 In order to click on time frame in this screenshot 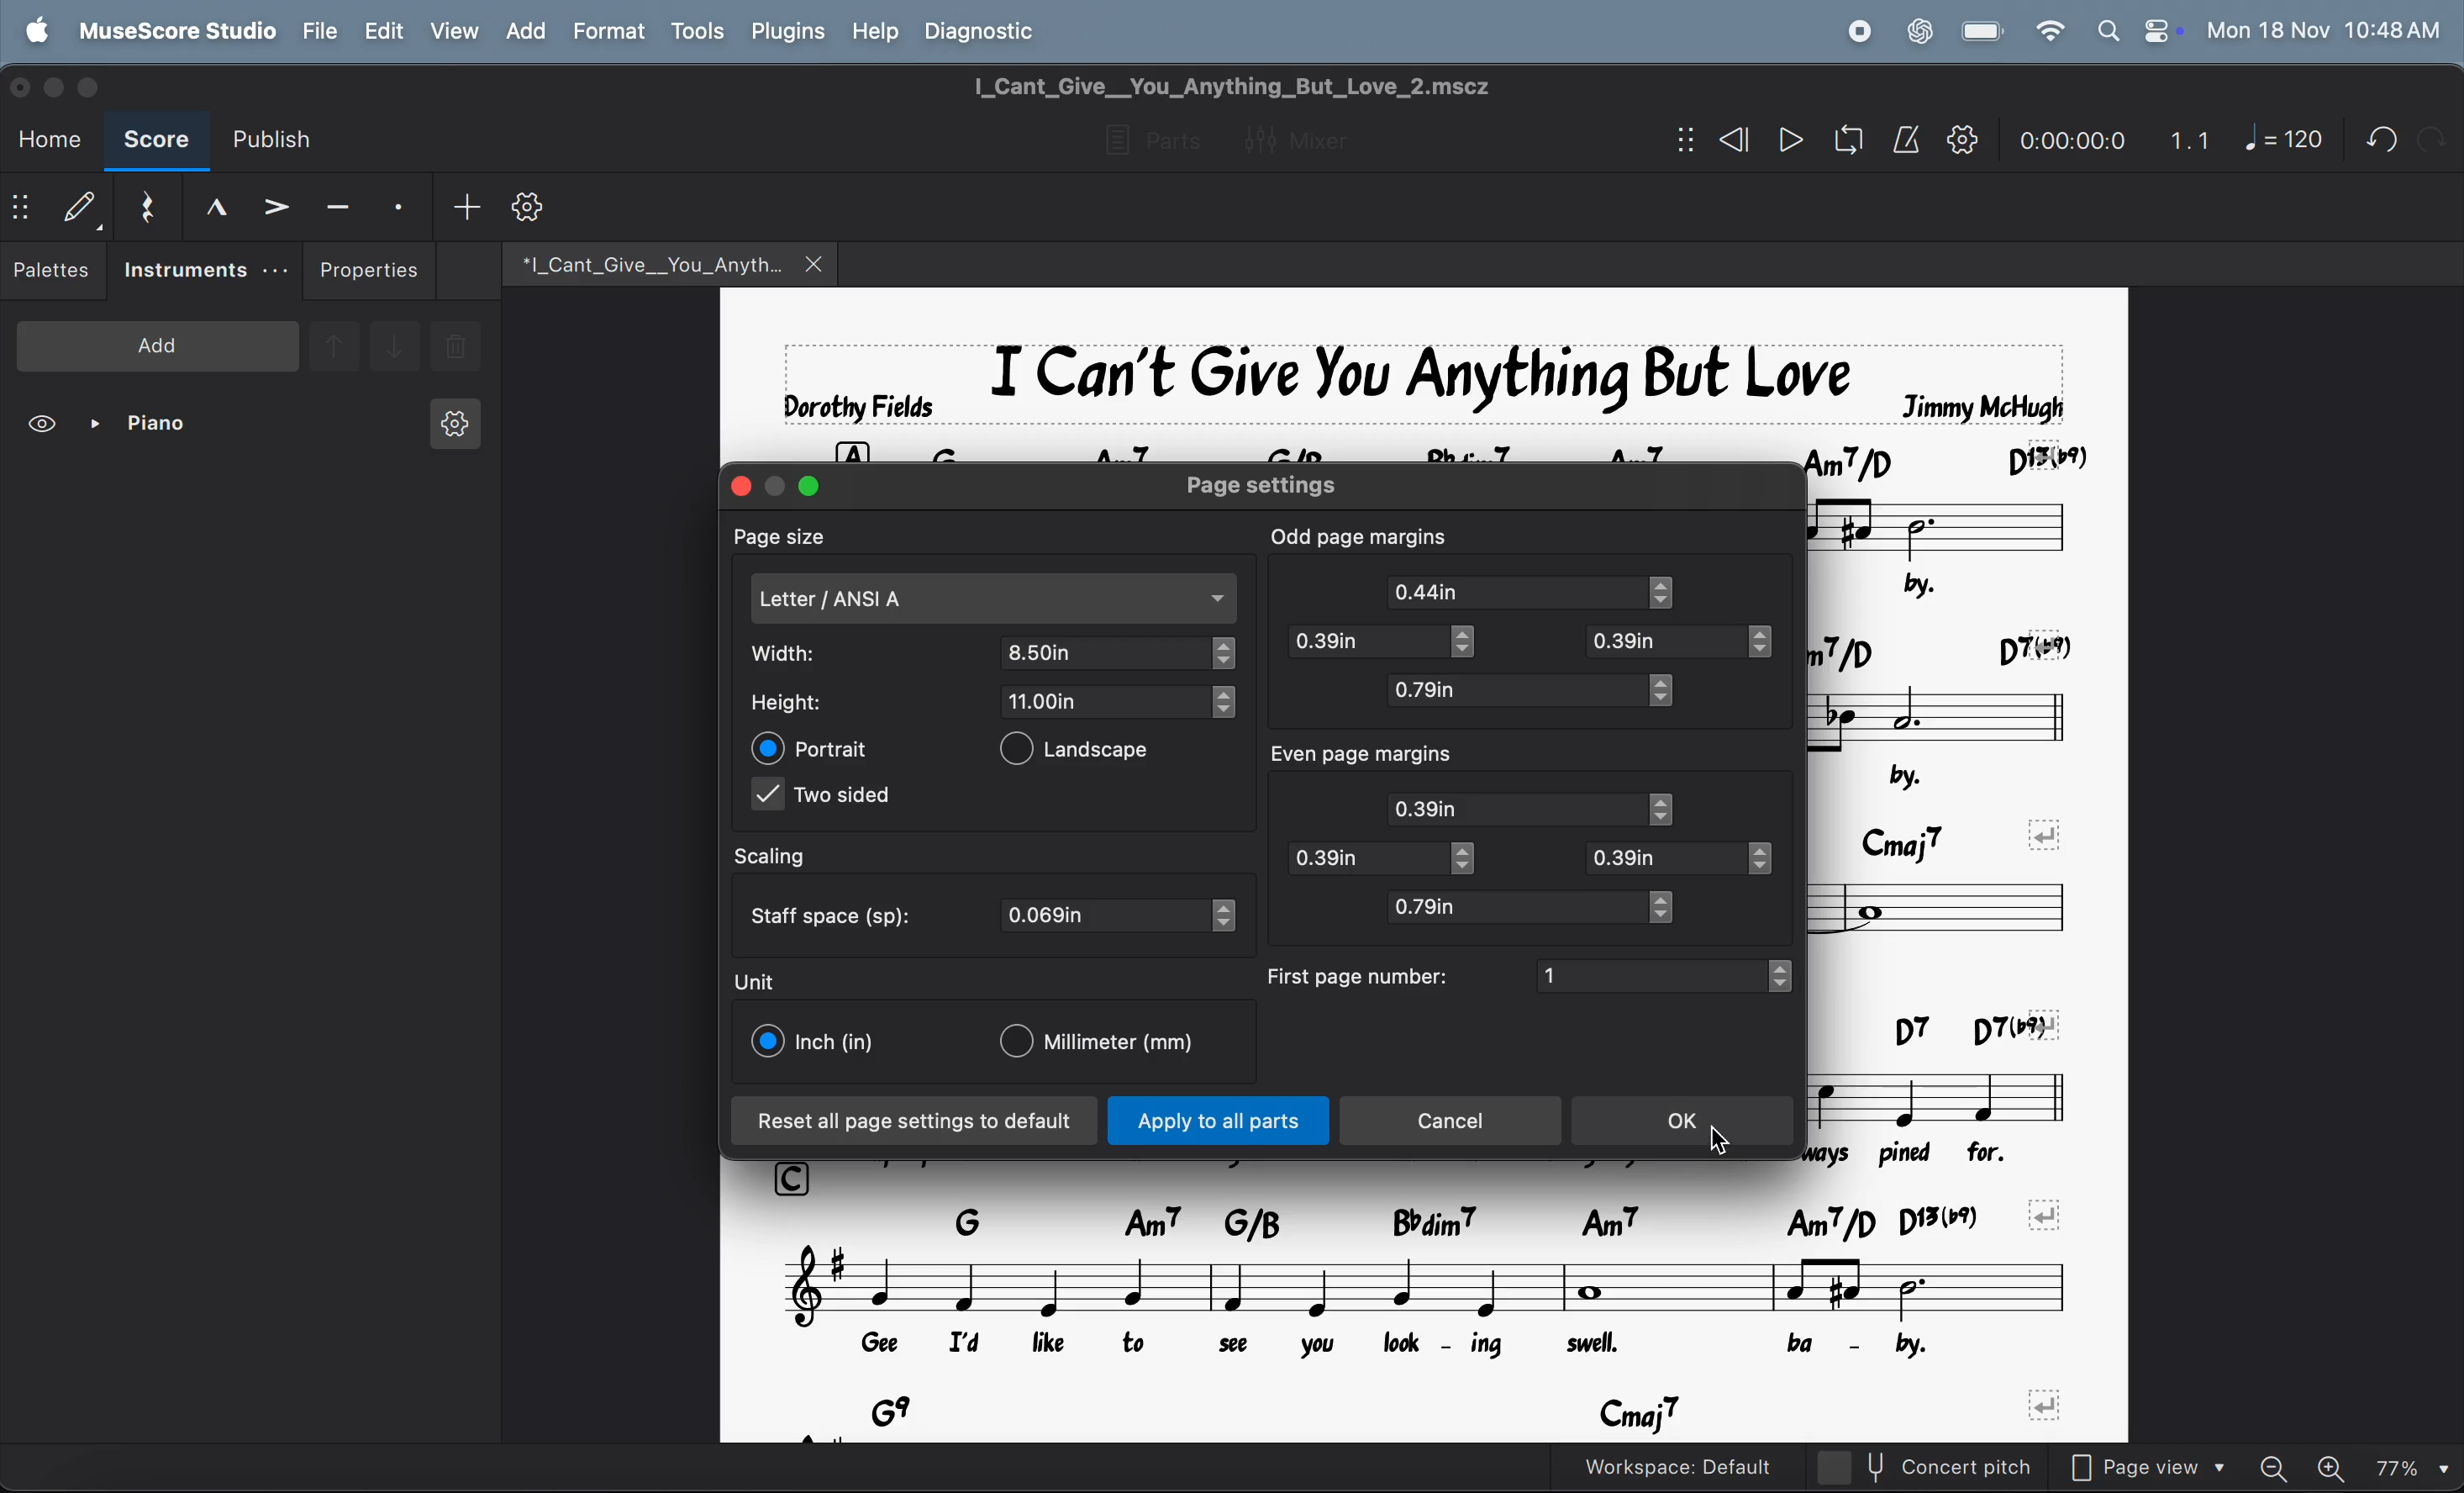, I will do `click(2067, 135)`.